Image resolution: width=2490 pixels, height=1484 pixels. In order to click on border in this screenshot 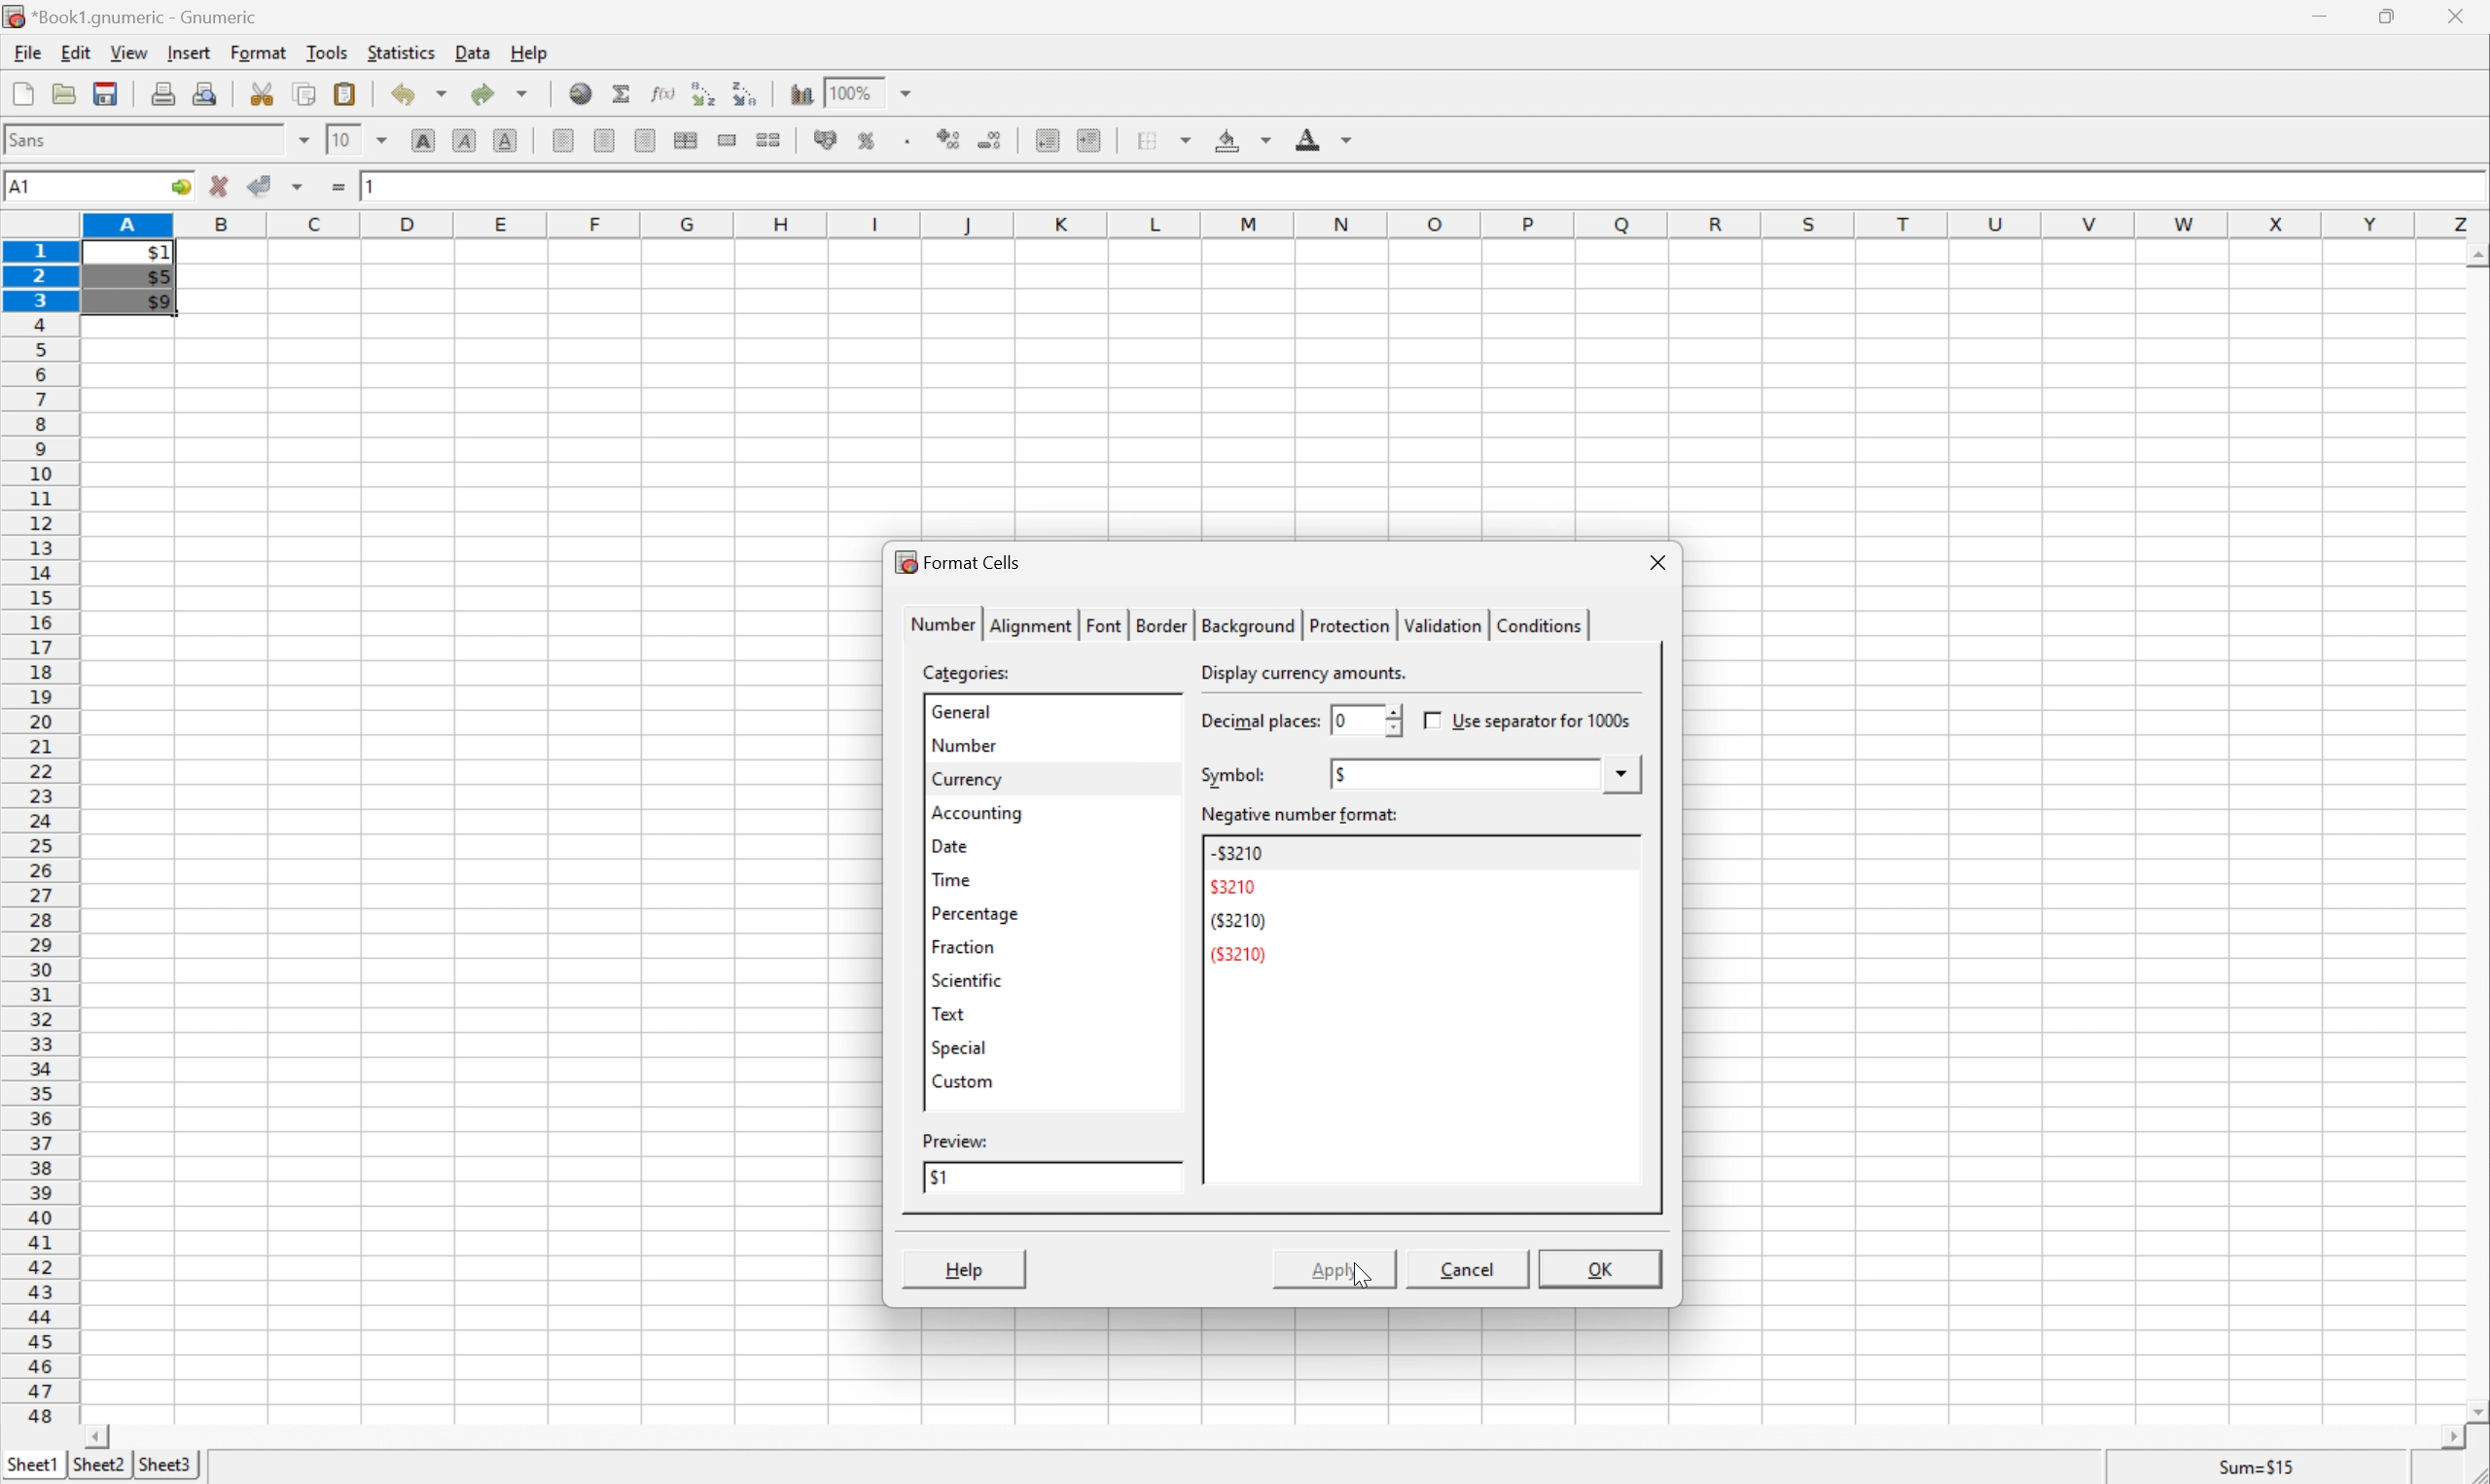, I will do `click(1158, 623)`.